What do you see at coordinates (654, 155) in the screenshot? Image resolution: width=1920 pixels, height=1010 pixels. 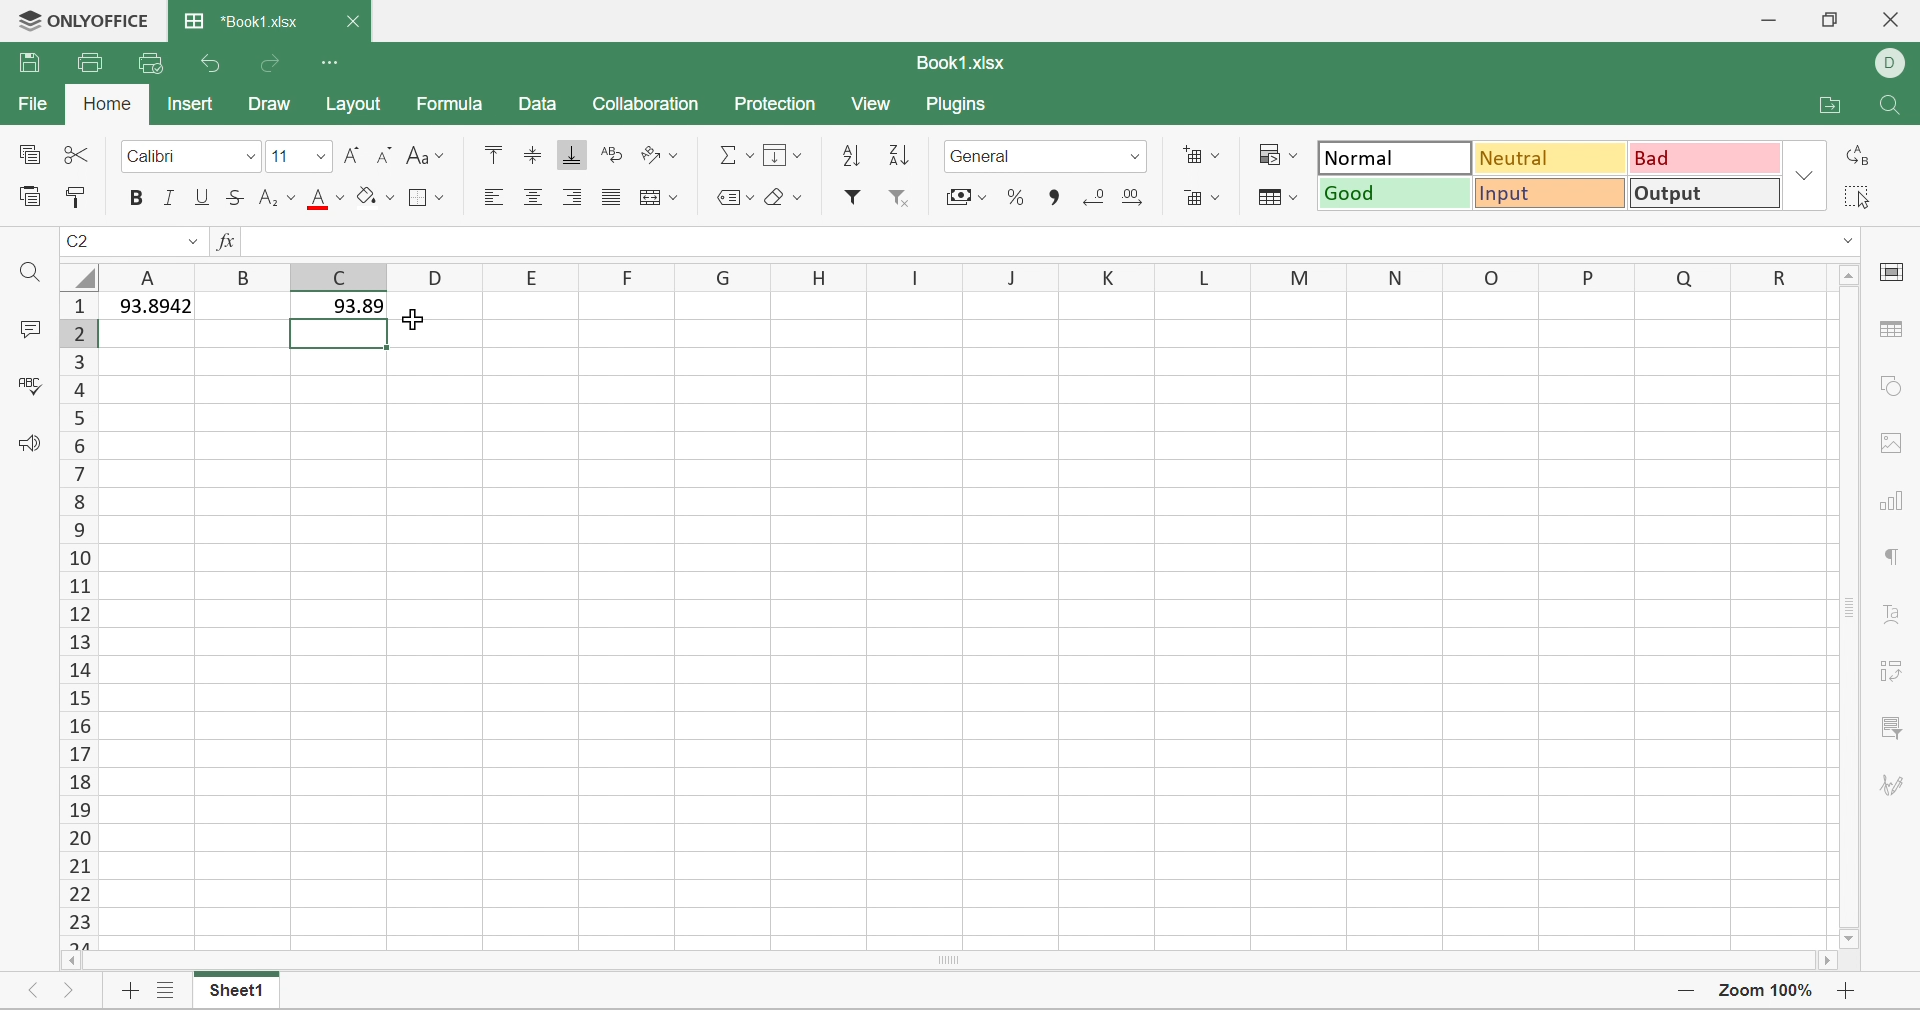 I see `Orientation` at bounding box center [654, 155].